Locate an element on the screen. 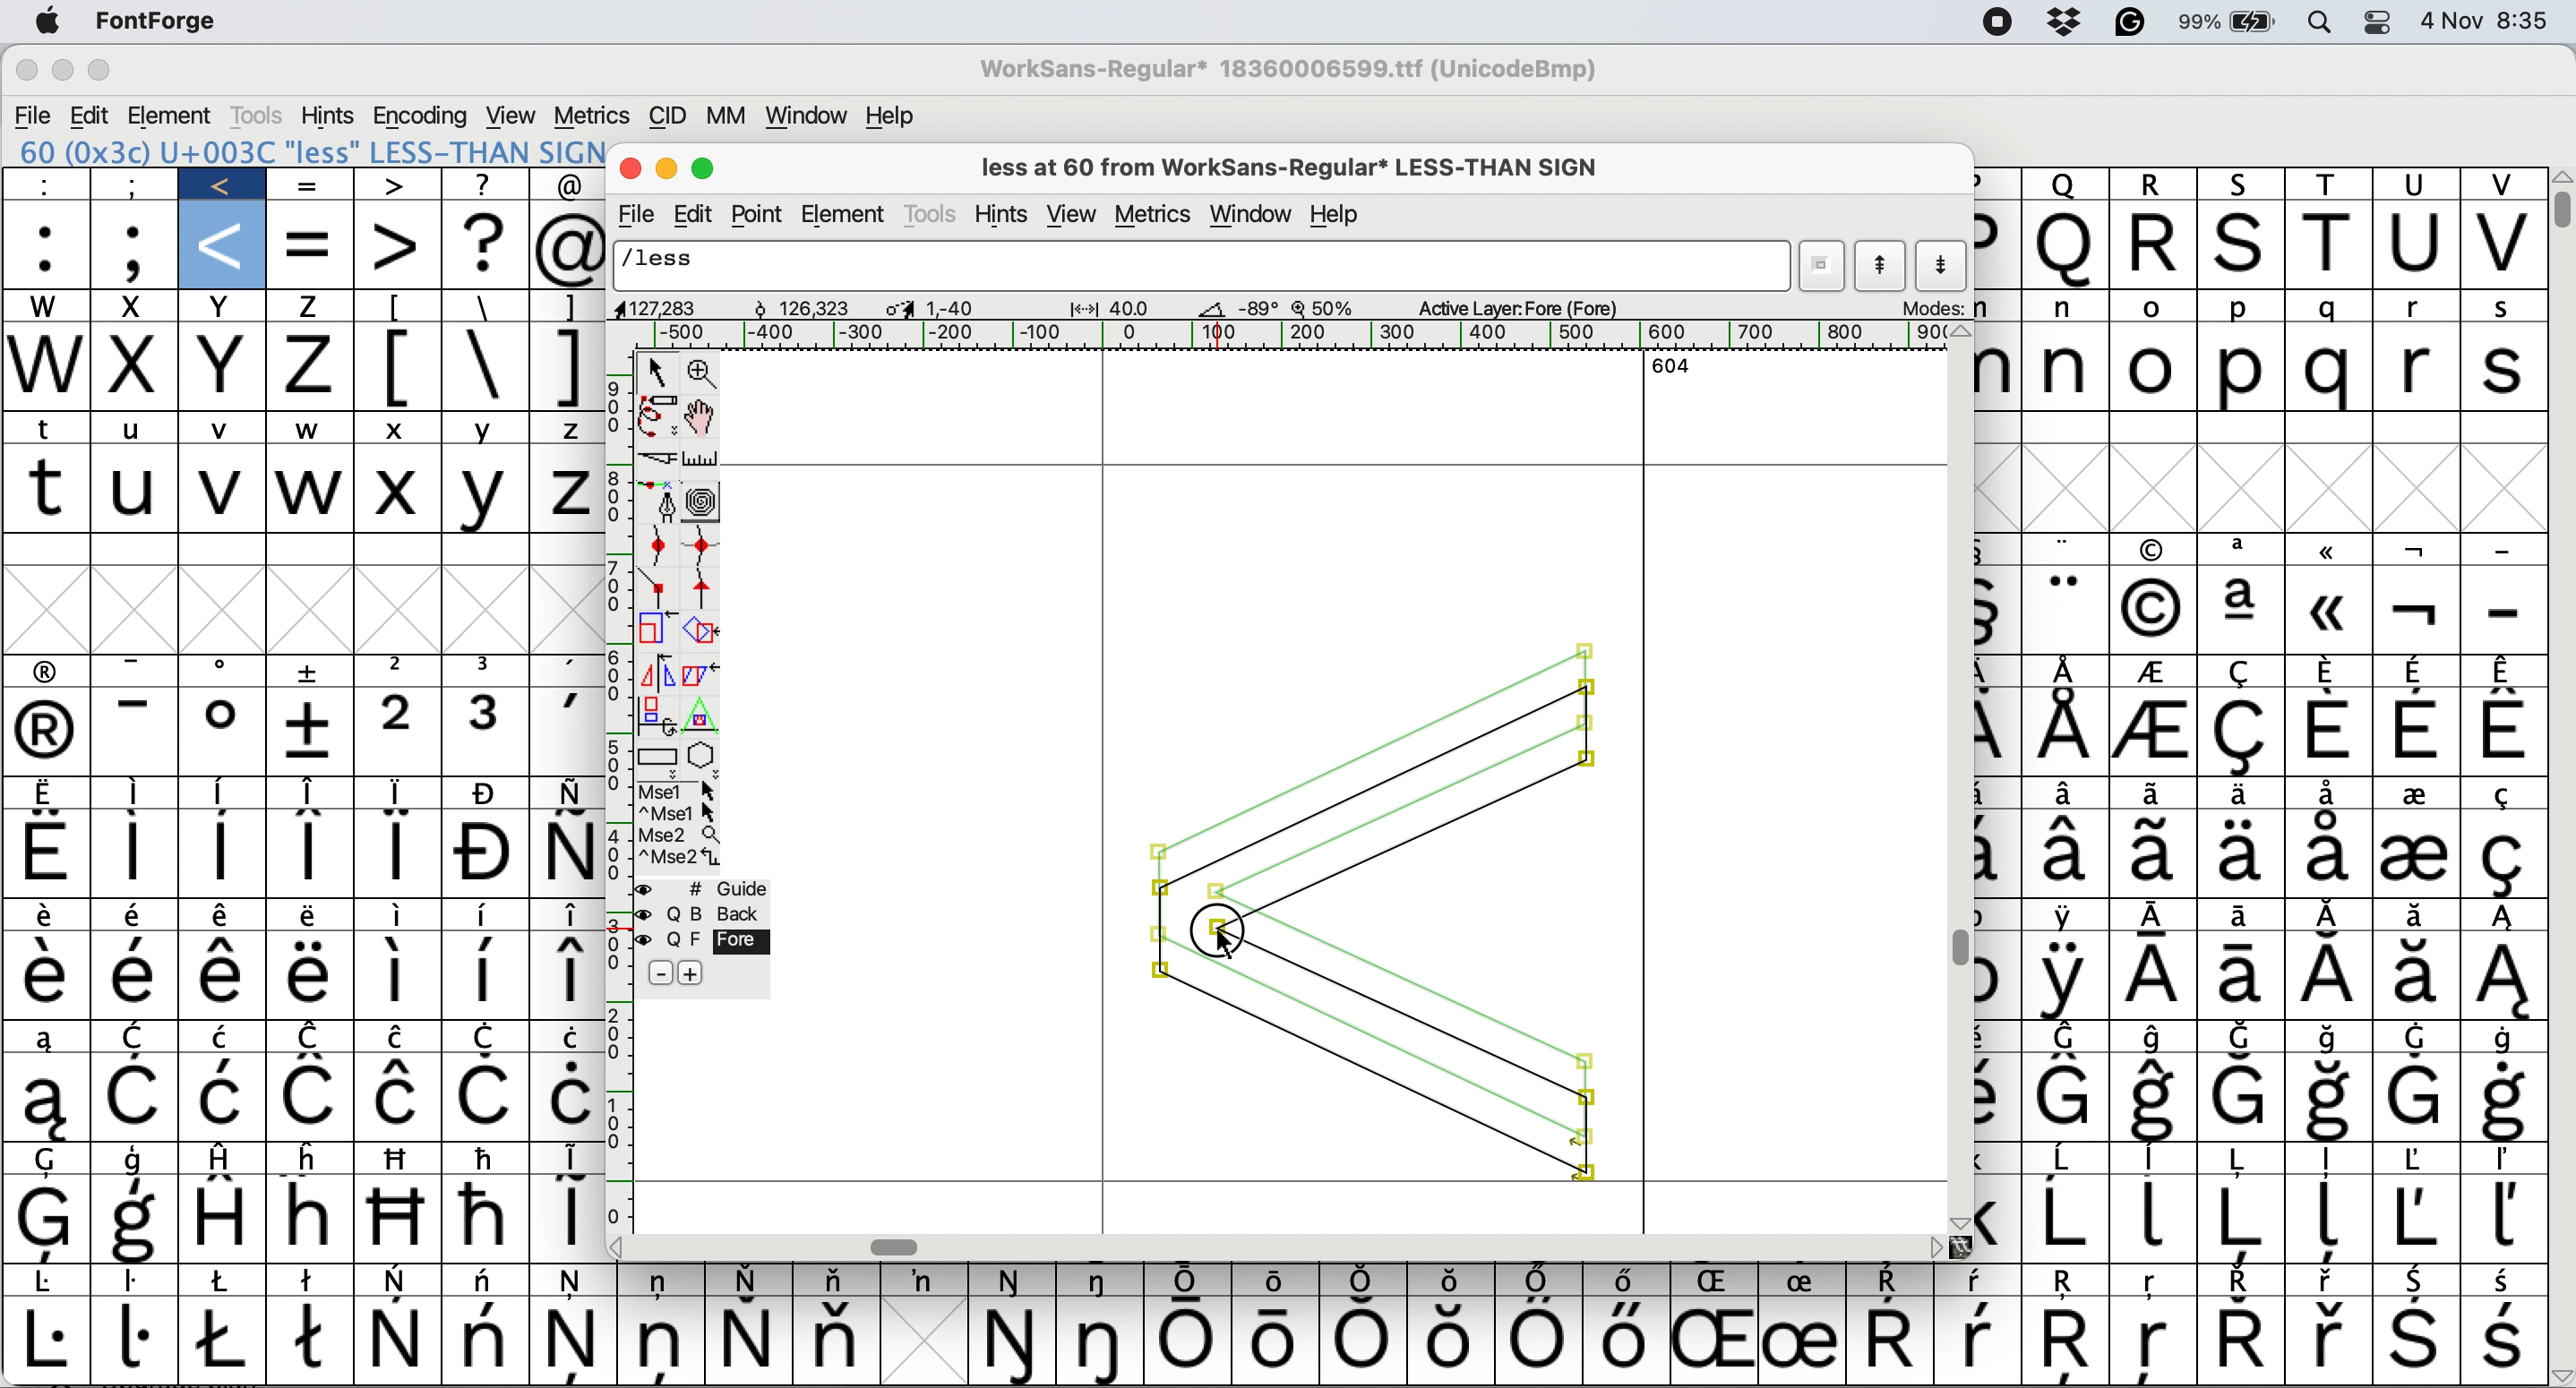  add a curve point horizontal or vertical is located at coordinates (704, 542).